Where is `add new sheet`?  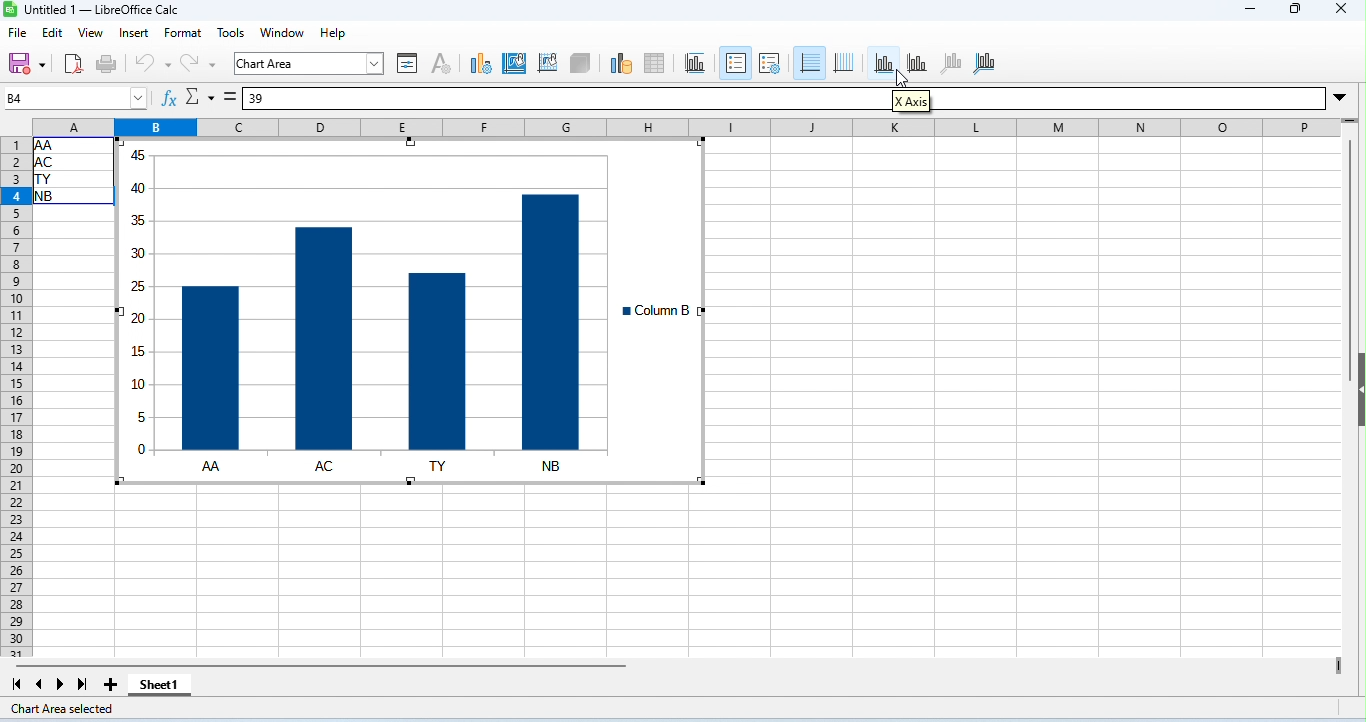
add new sheet is located at coordinates (112, 685).